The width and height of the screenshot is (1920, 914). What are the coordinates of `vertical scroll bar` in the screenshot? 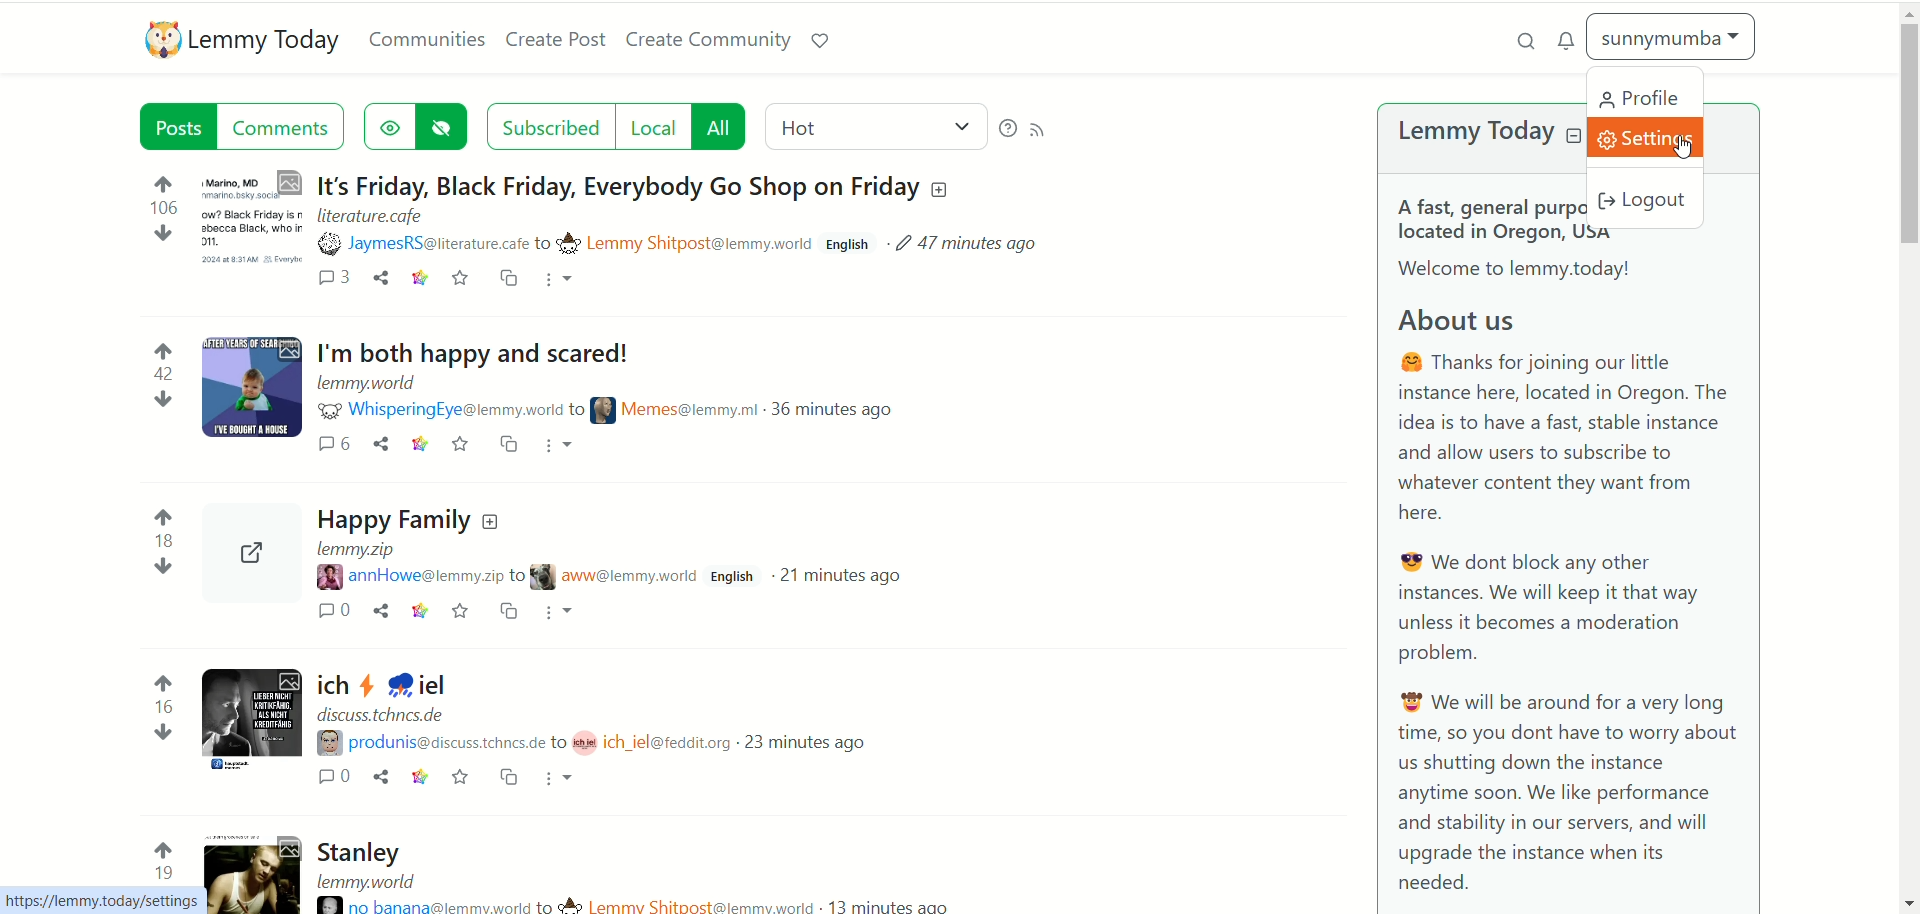 It's located at (1908, 457).